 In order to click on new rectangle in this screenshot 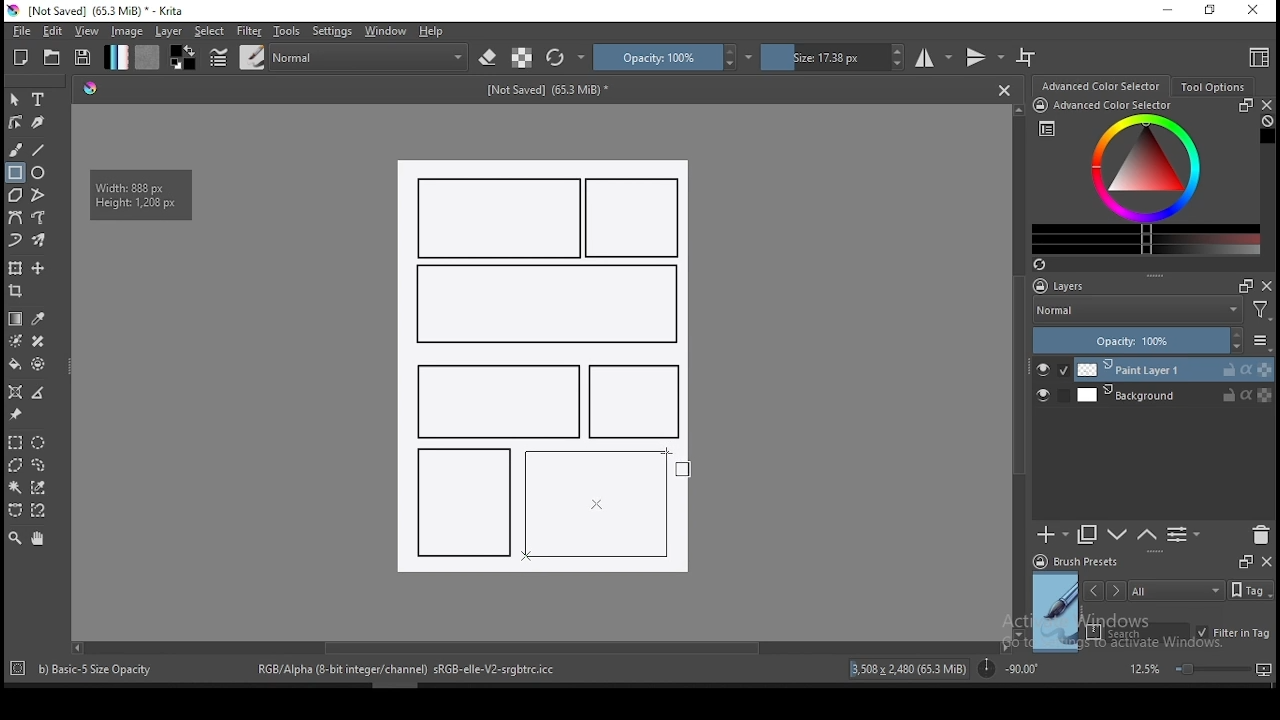, I will do `click(500, 218)`.